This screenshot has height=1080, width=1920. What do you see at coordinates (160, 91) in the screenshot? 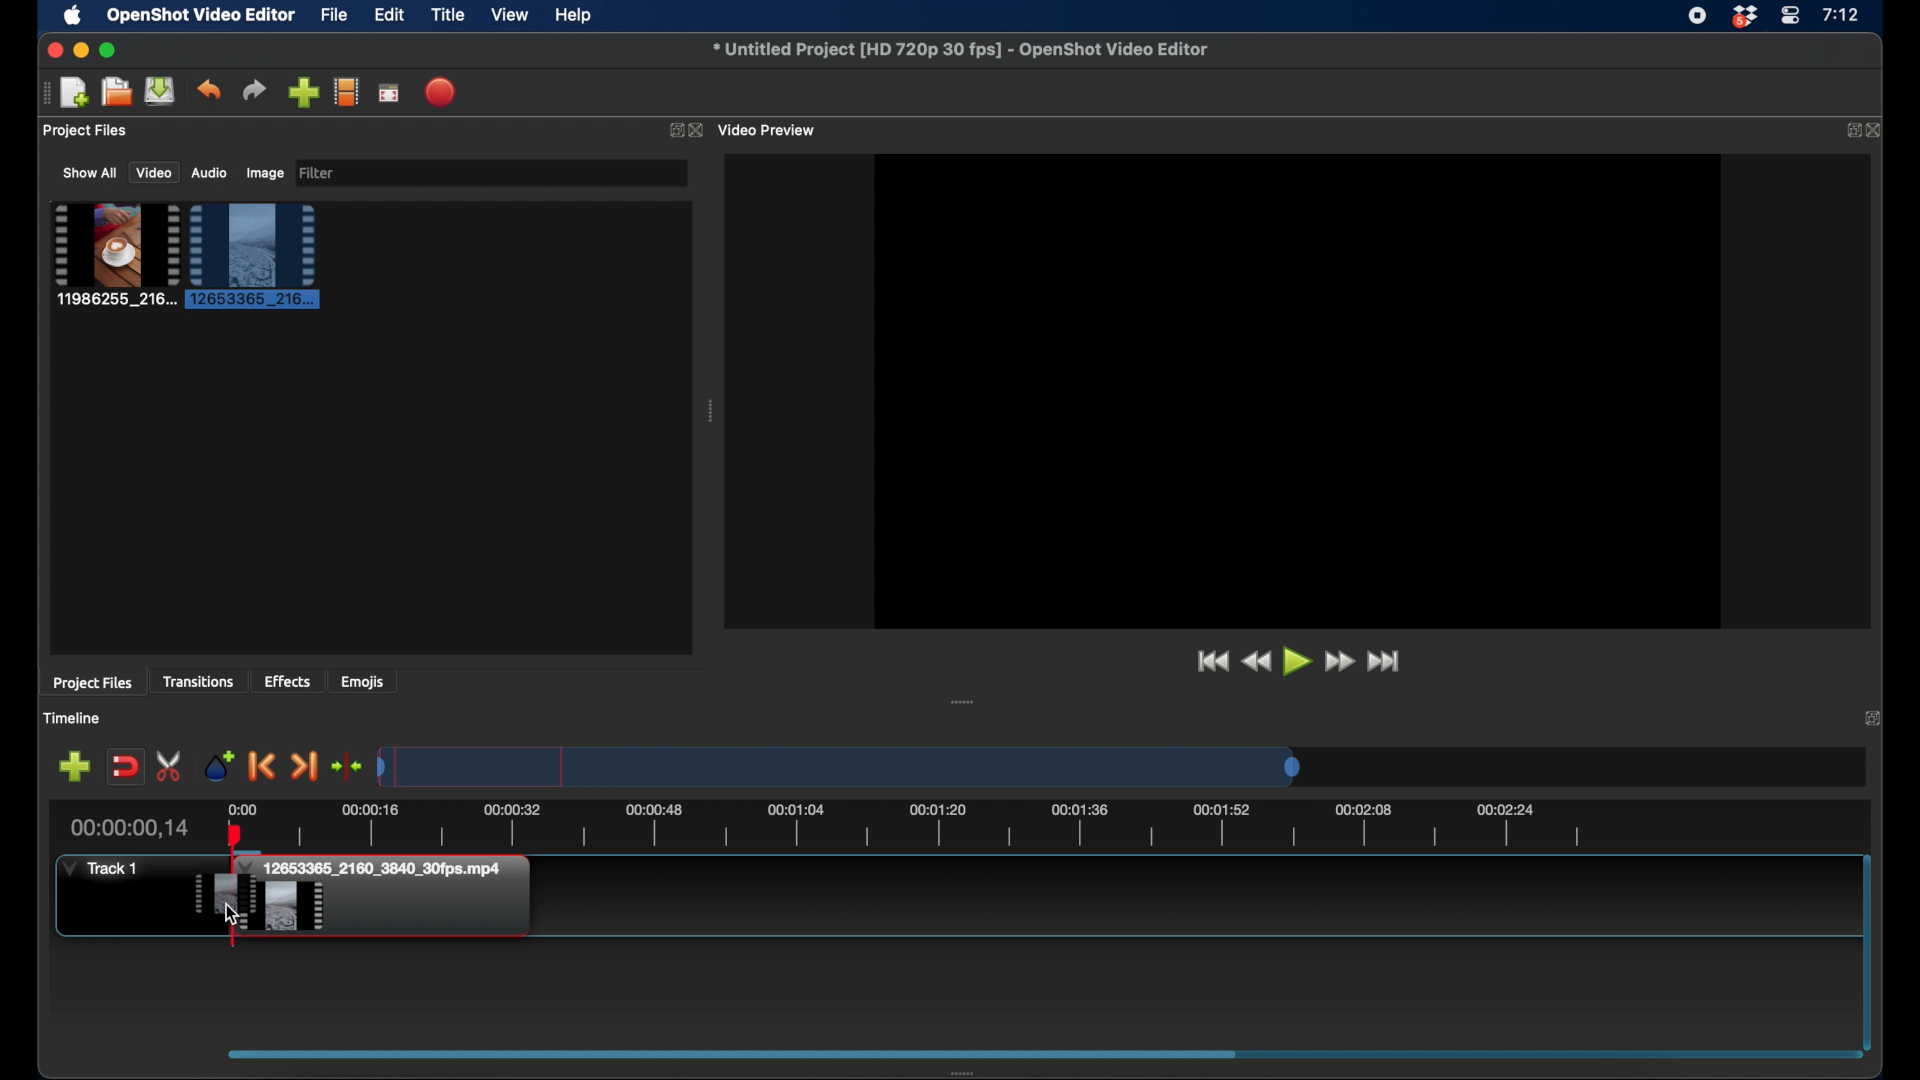
I see `save project` at bounding box center [160, 91].